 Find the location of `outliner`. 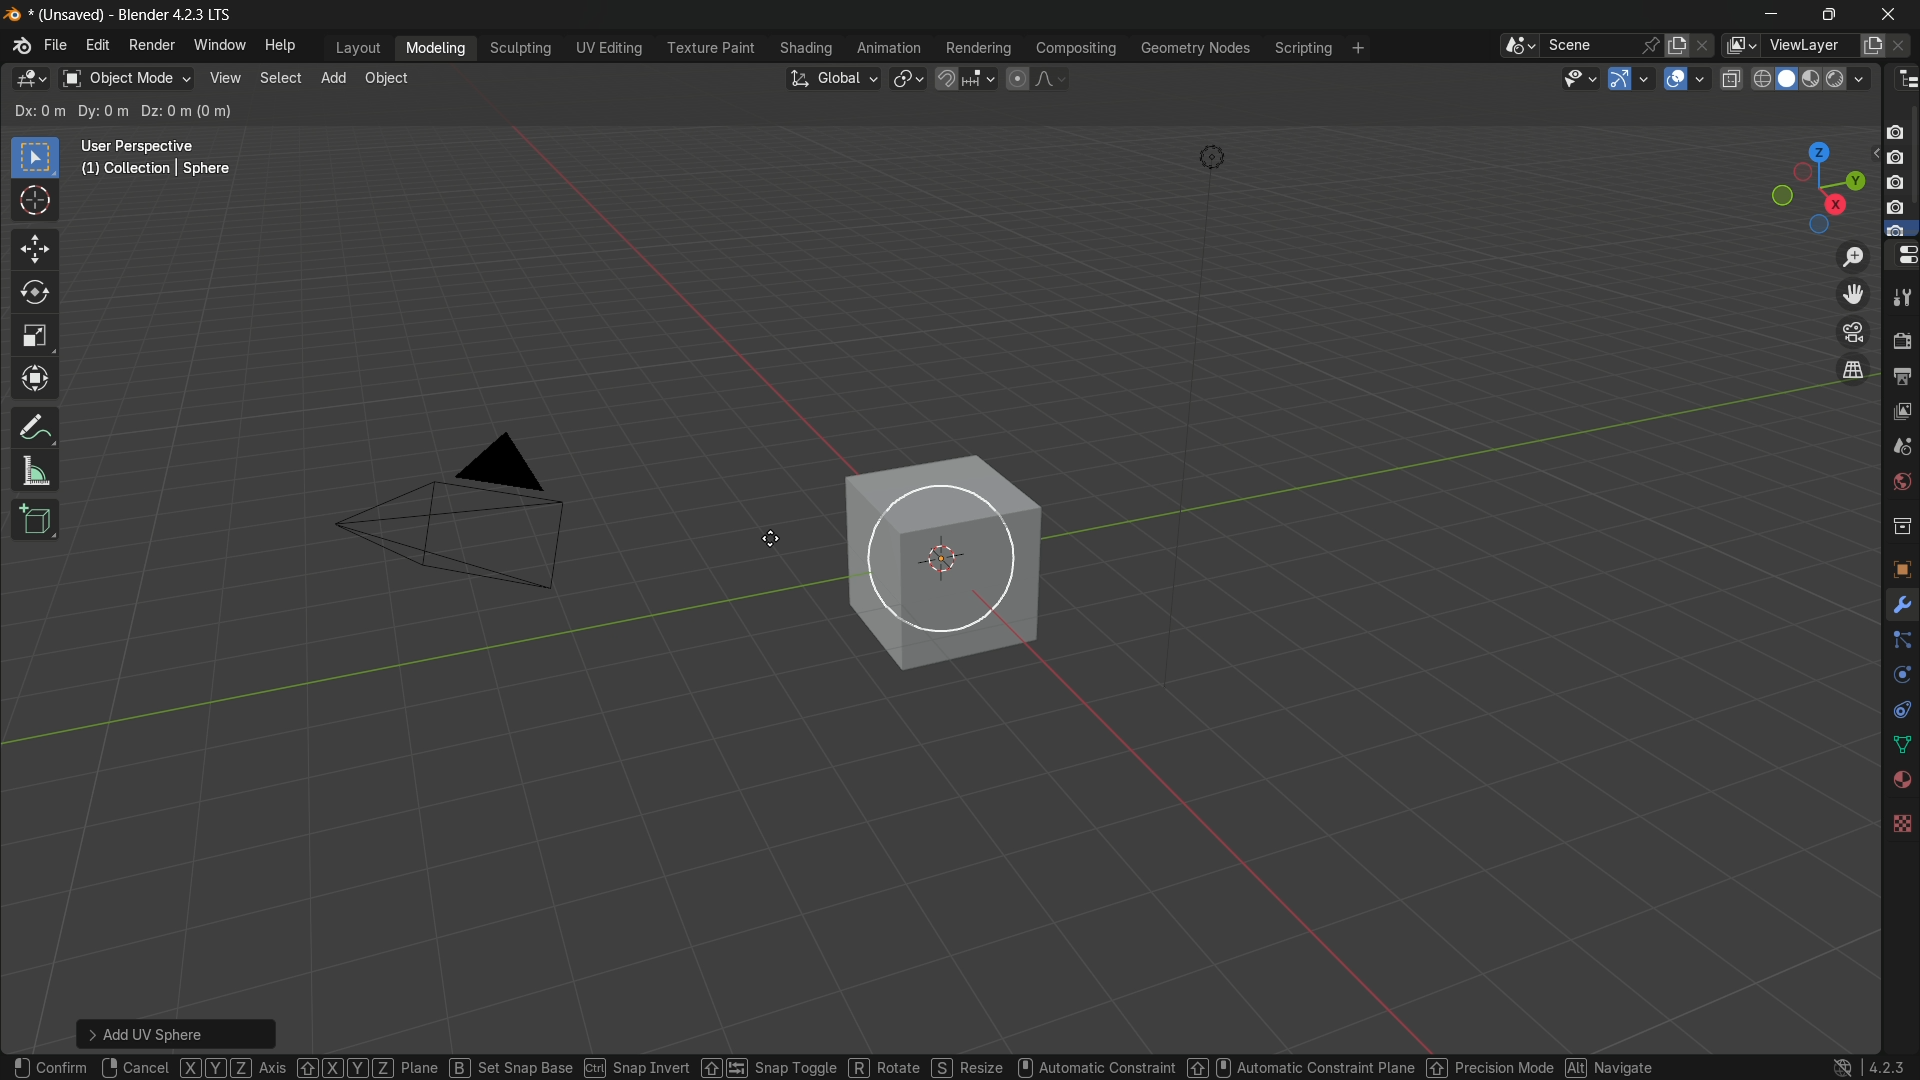

outliner is located at coordinates (1900, 81).